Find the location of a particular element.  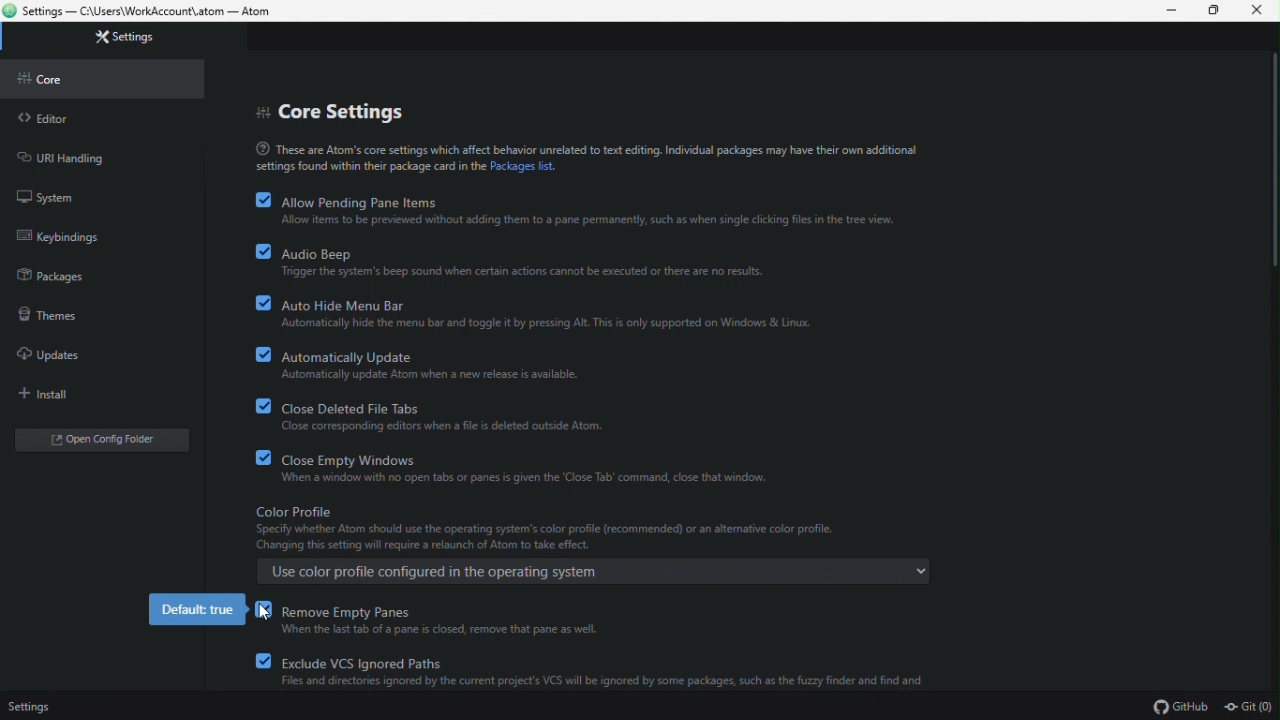

checkbox is located at coordinates (256, 456).